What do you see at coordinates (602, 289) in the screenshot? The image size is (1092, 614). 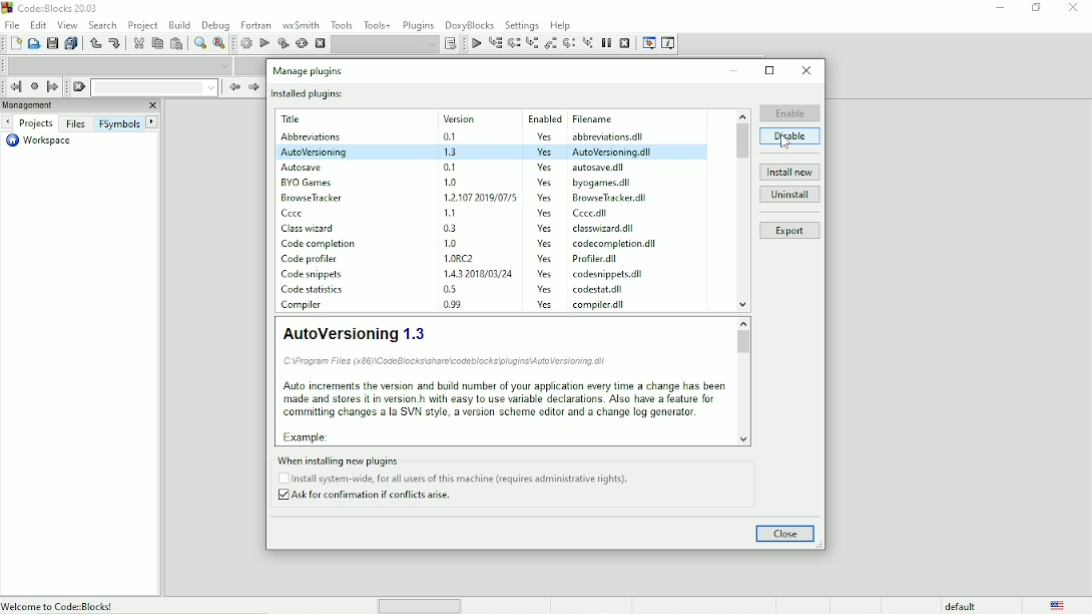 I see `codestat.dll` at bounding box center [602, 289].